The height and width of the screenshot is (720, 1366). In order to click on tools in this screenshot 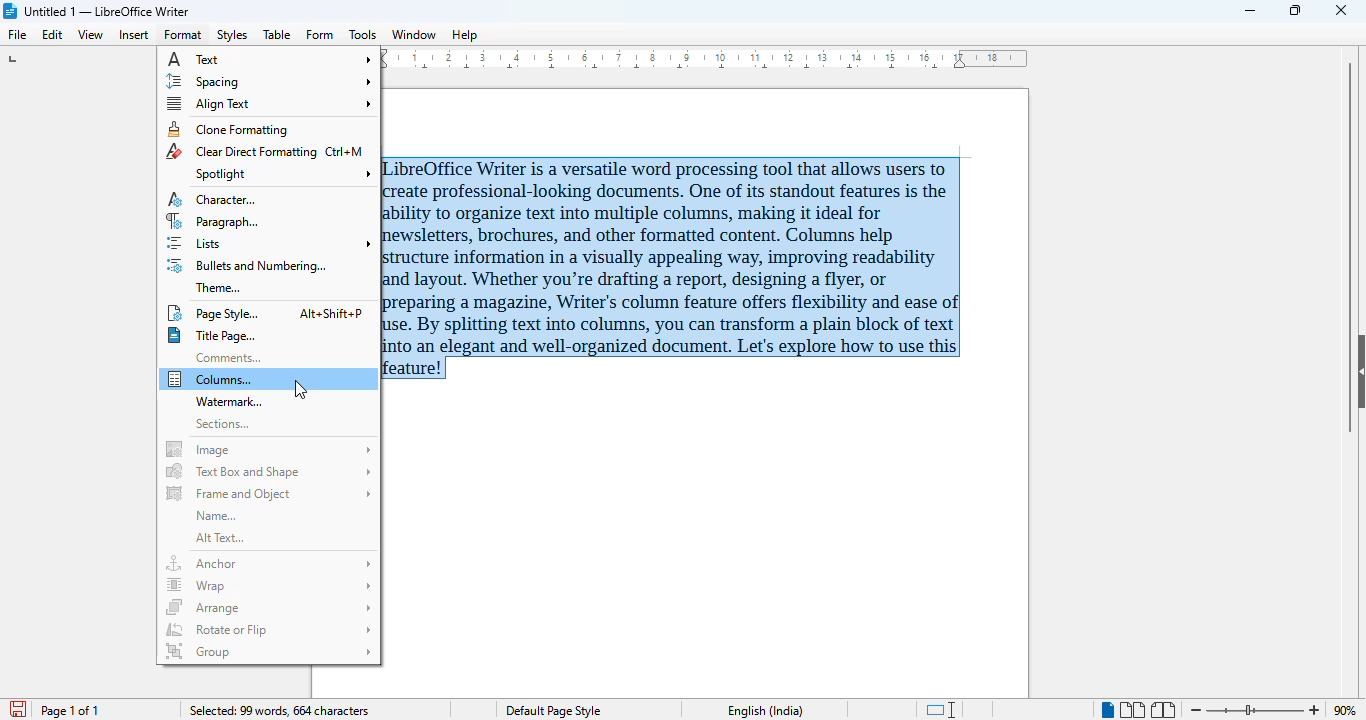, I will do `click(362, 34)`.